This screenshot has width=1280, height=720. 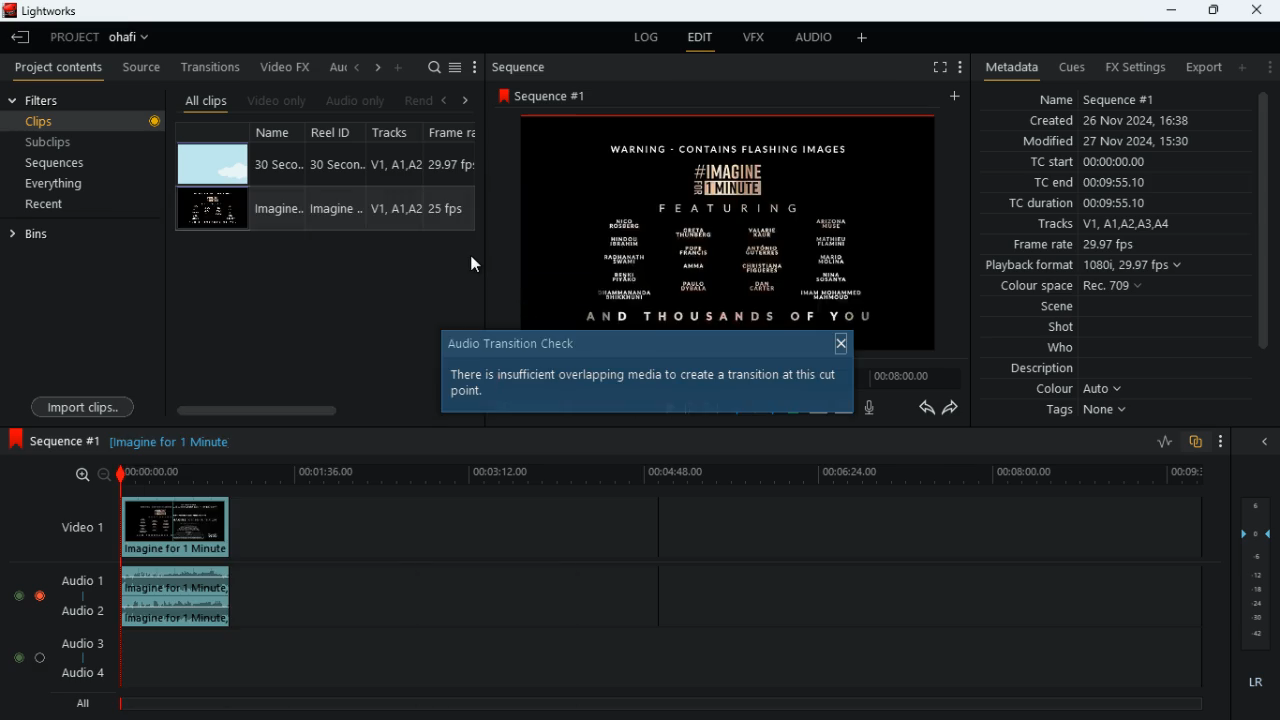 What do you see at coordinates (1058, 308) in the screenshot?
I see `scene` at bounding box center [1058, 308].